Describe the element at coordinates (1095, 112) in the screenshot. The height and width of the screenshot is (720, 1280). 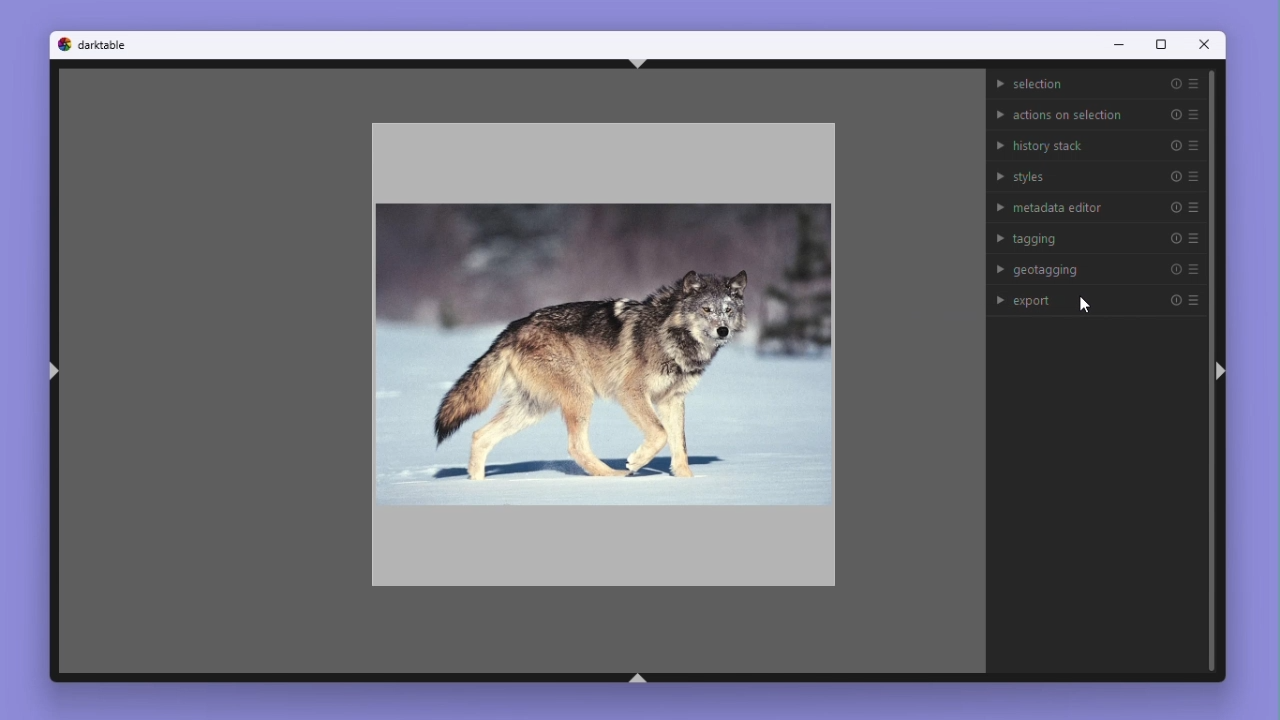
I see `Actions on selection` at that location.